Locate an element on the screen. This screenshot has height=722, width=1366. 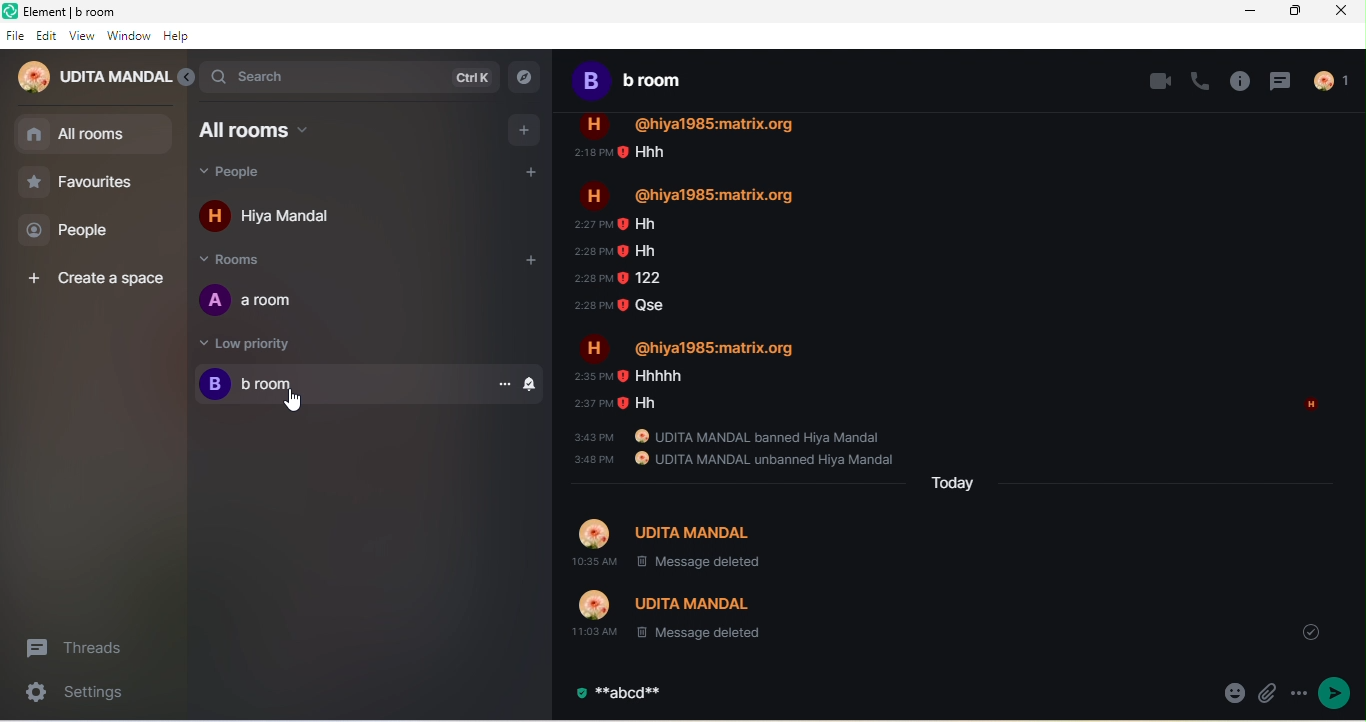
hiya mandal is located at coordinates (296, 218).